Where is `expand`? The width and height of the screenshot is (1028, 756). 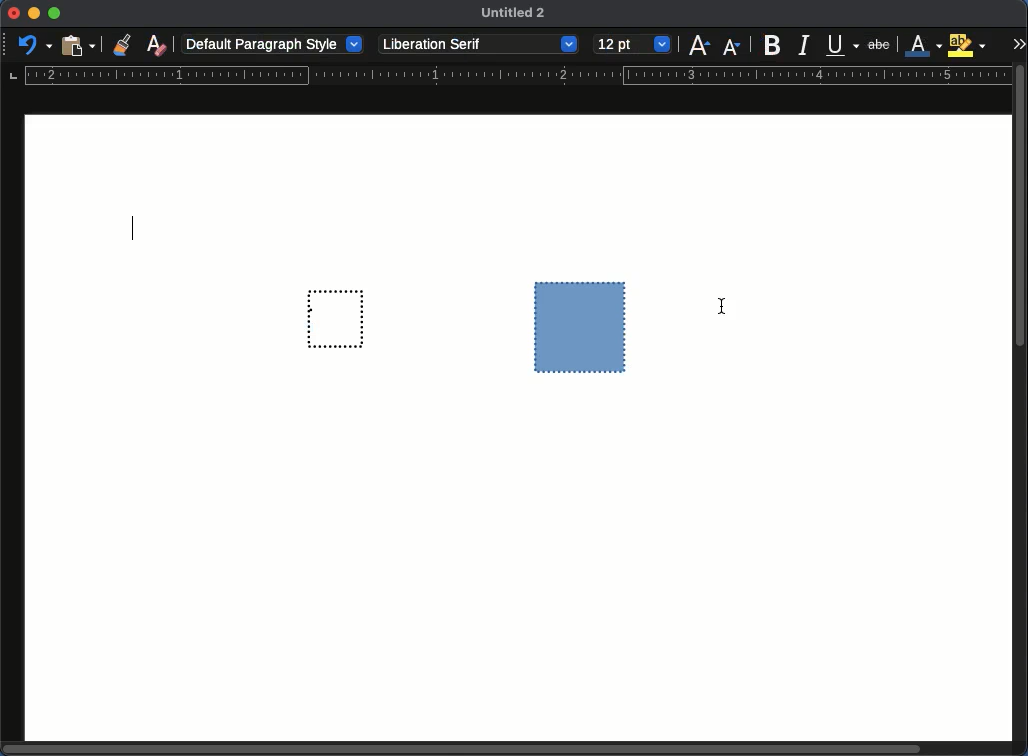 expand is located at coordinates (1018, 44).